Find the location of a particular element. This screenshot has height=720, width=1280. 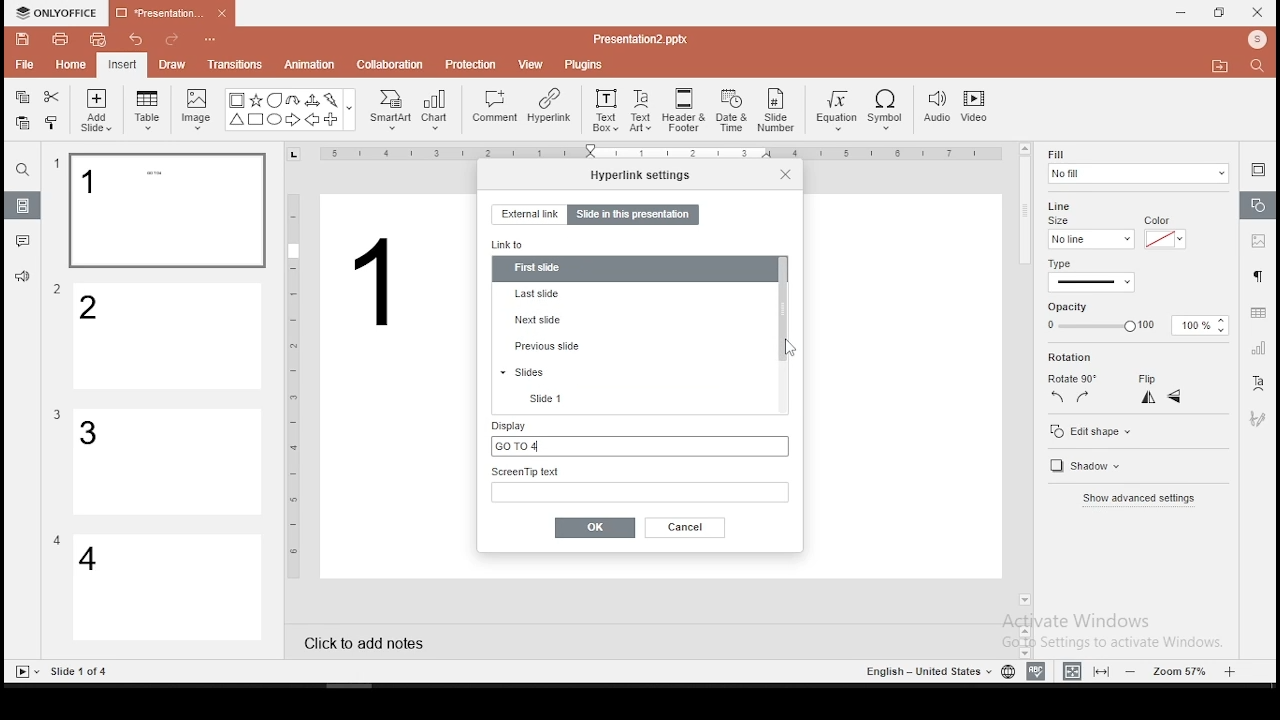

audio is located at coordinates (937, 108).